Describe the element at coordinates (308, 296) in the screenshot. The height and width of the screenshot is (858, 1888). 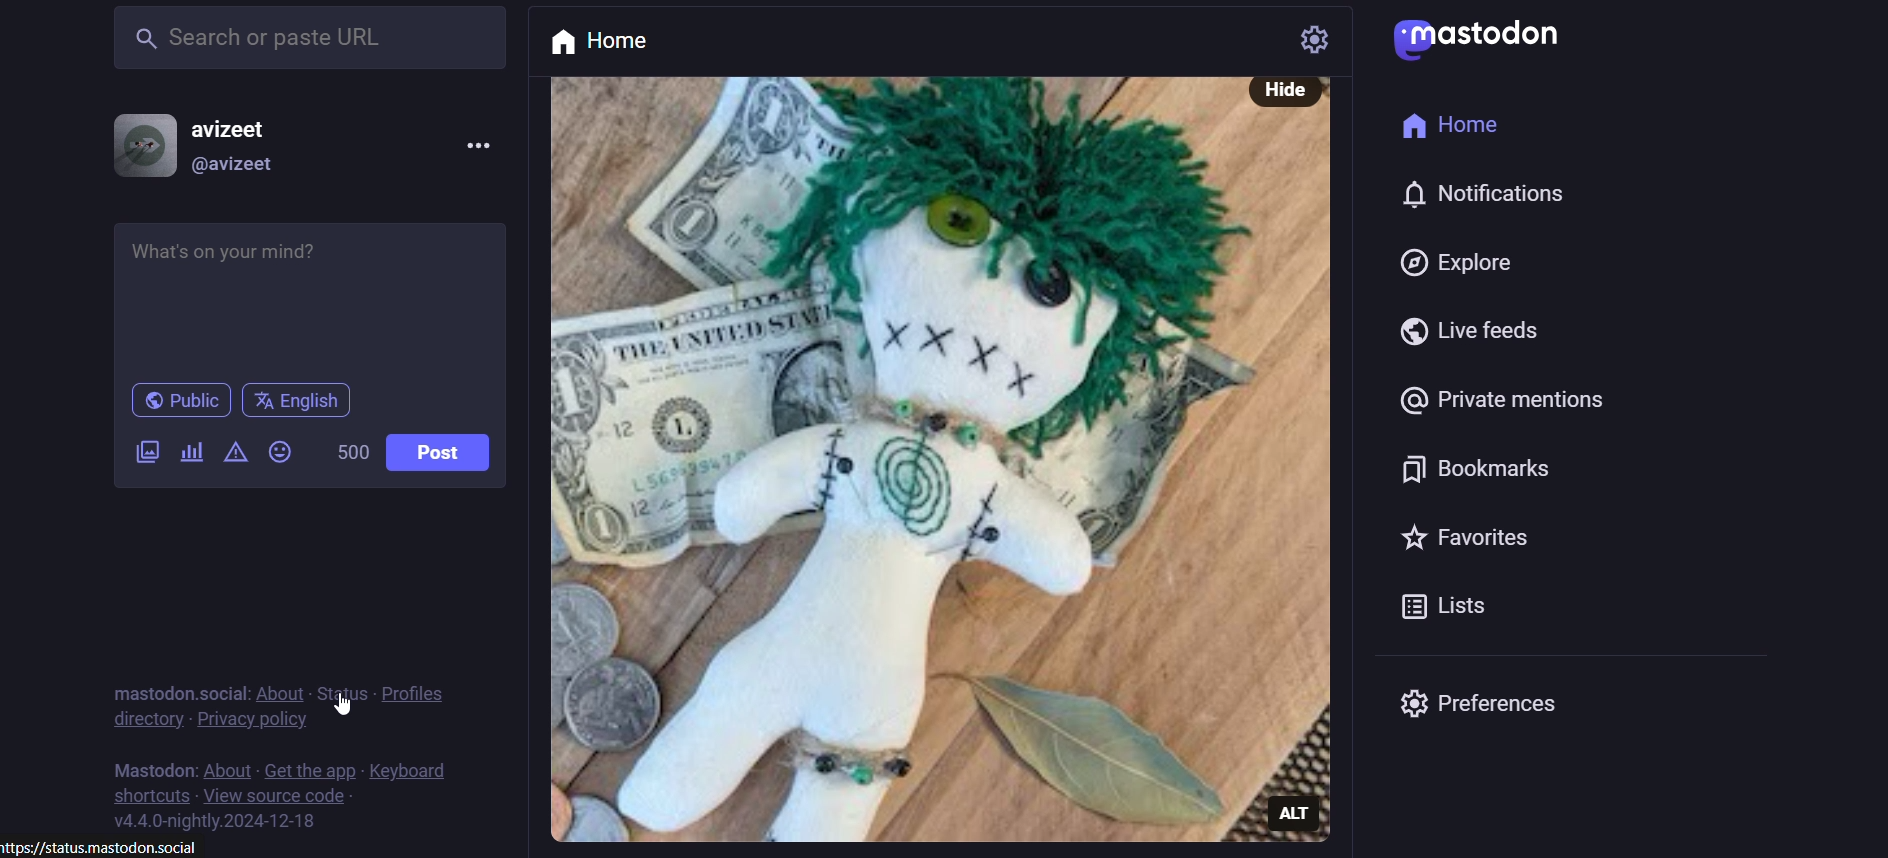
I see `whats on your mind` at that location.